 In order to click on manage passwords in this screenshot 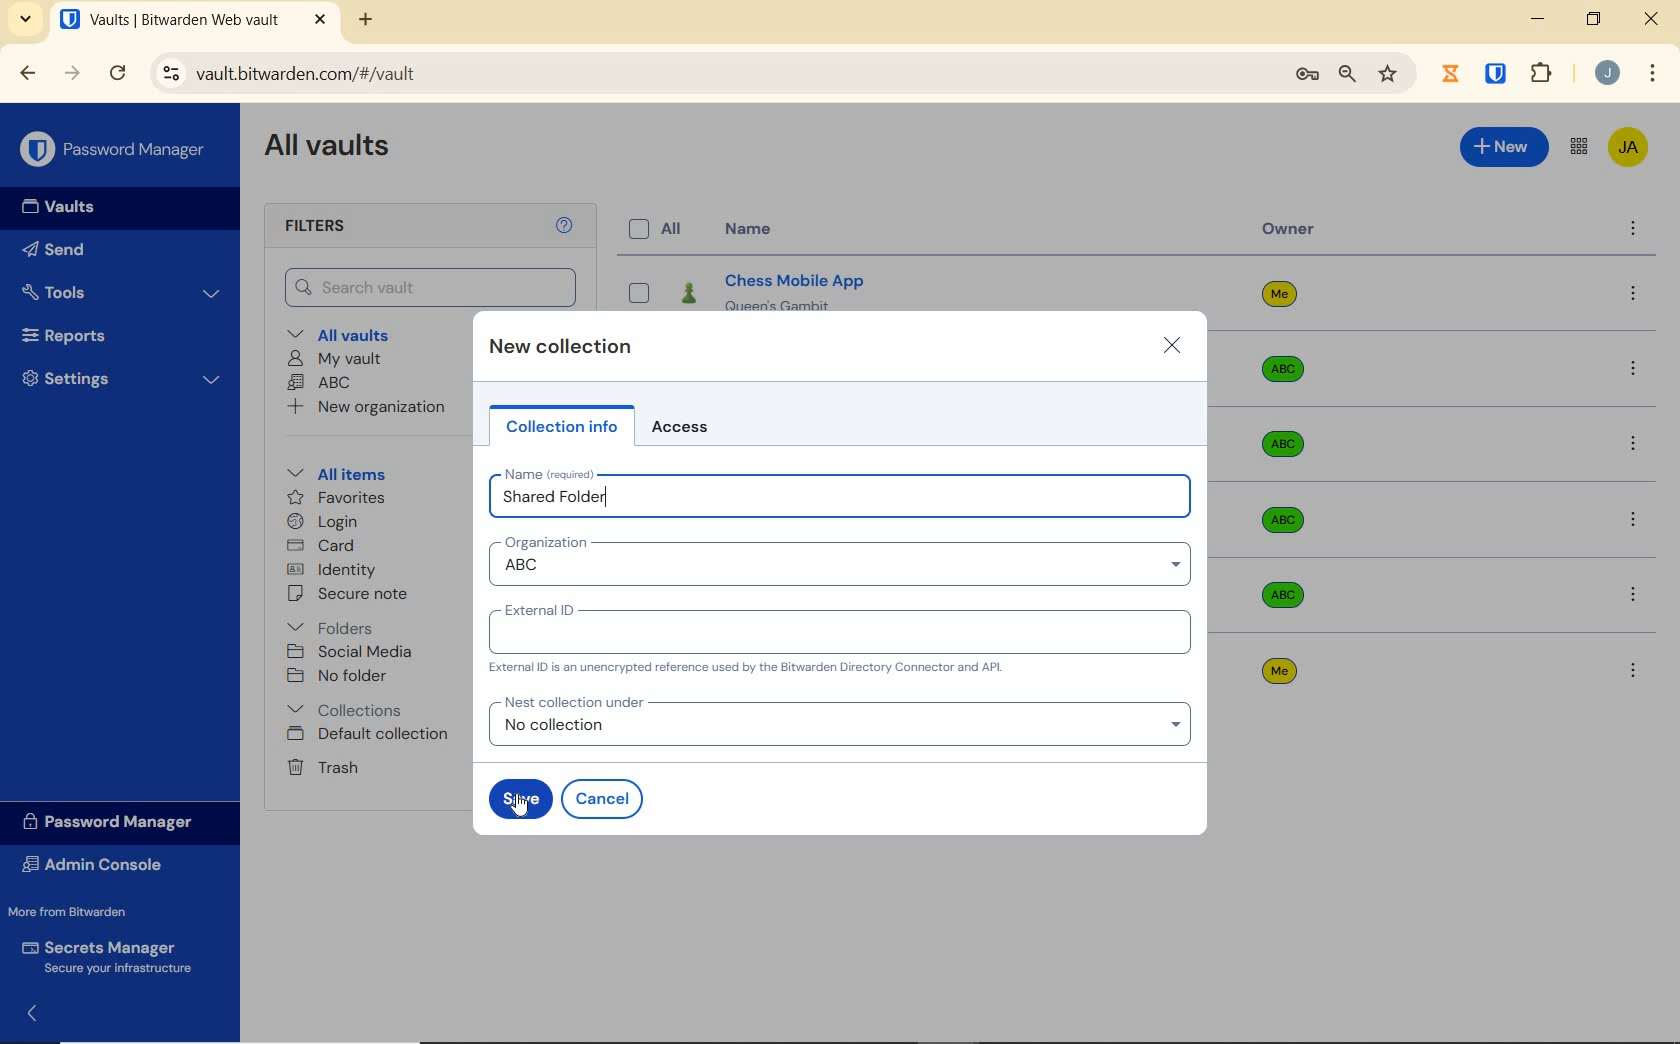, I will do `click(1307, 77)`.